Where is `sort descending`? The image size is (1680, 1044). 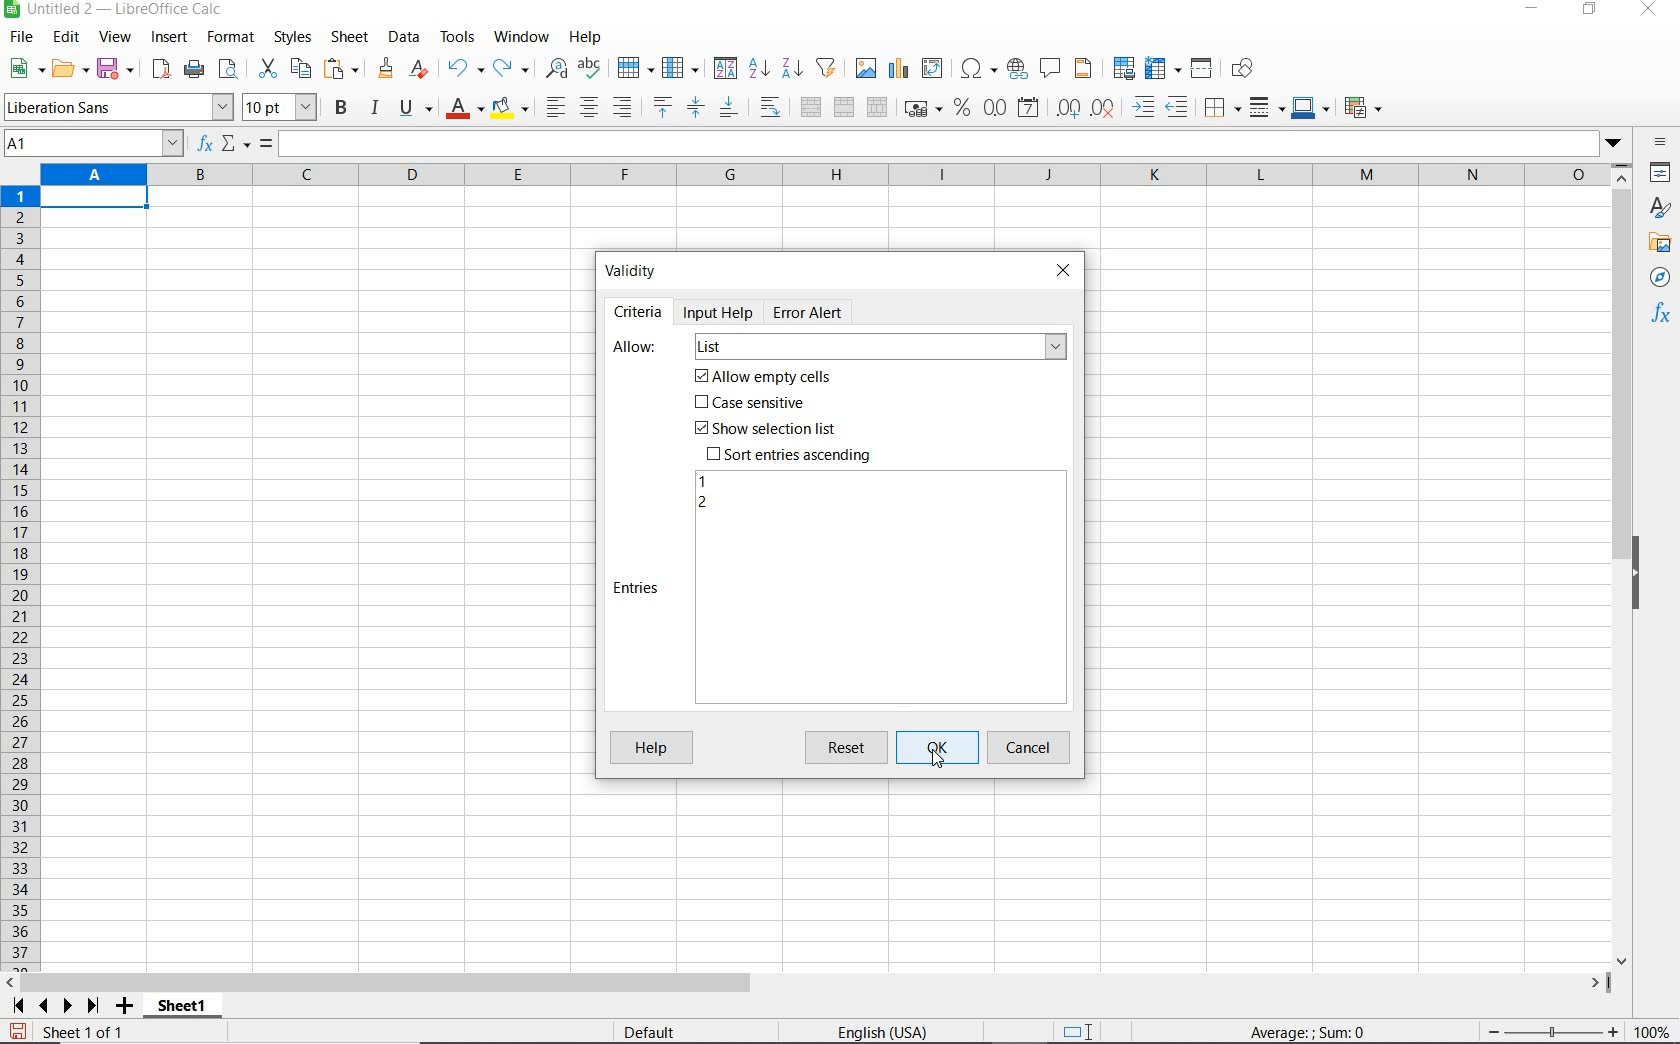 sort descending is located at coordinates (793, 67).